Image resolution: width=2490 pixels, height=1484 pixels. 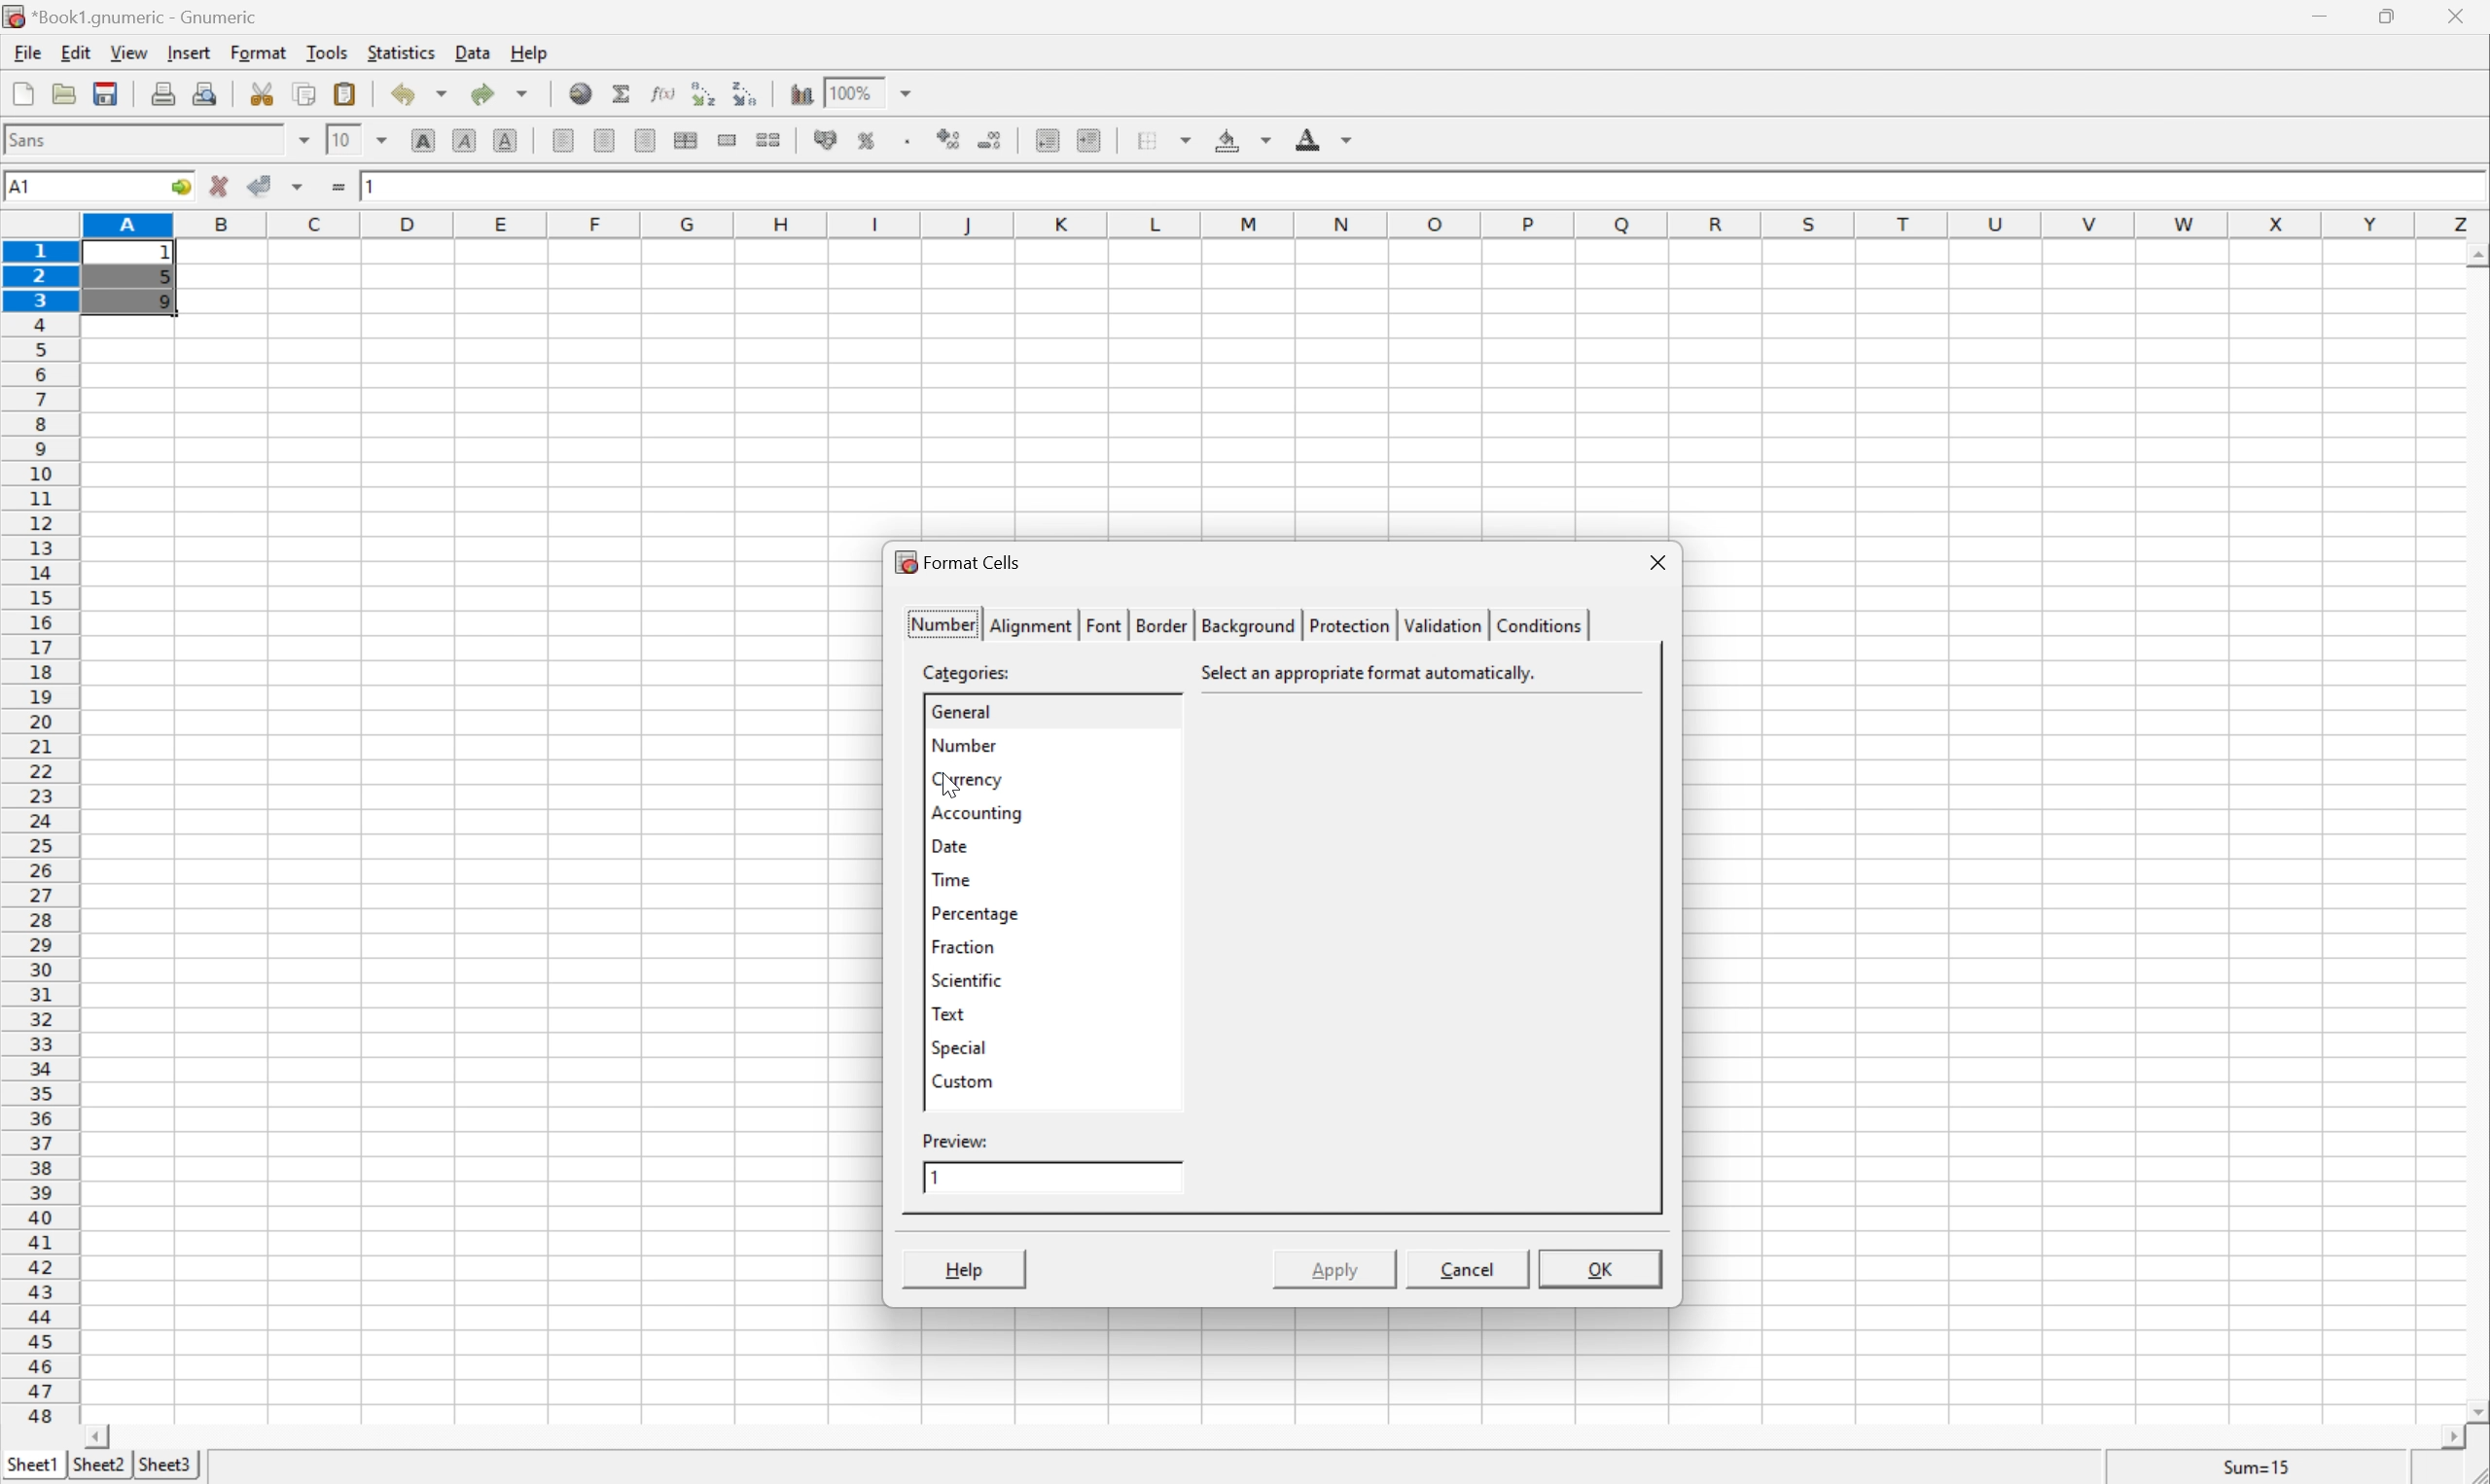 I want to click on Cancel, so click(x=1465, y=1267).